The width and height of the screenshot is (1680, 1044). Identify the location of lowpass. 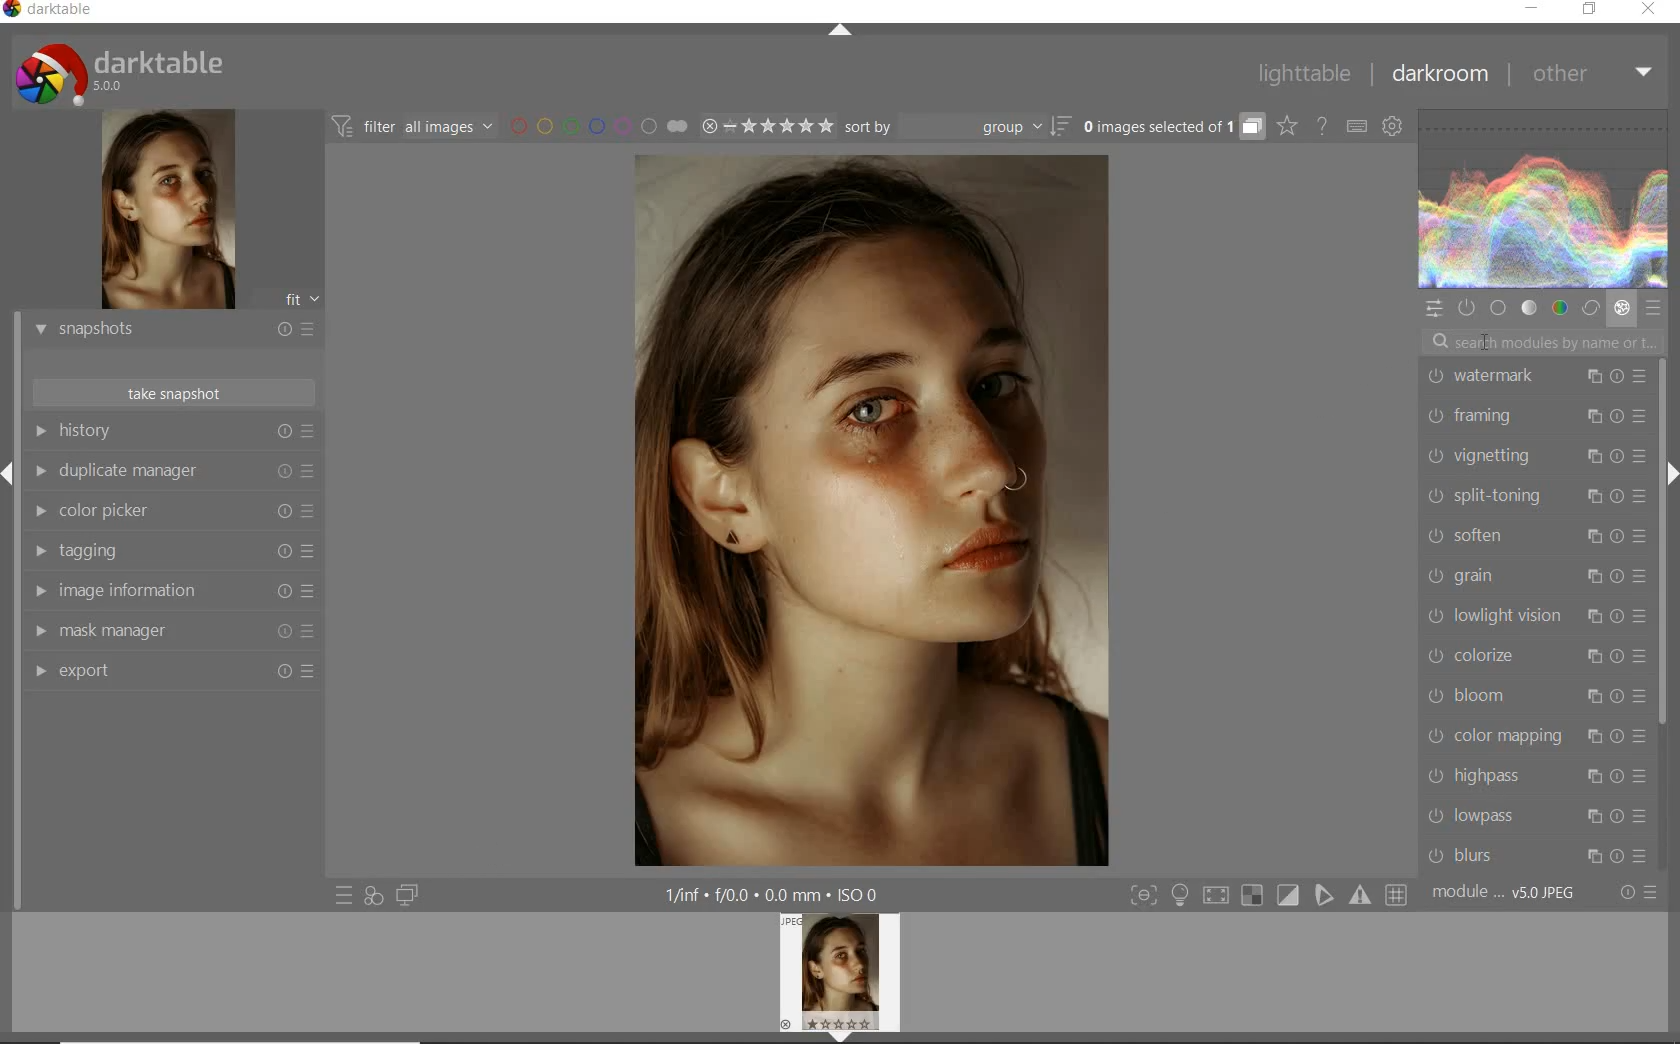
(1536, 816).